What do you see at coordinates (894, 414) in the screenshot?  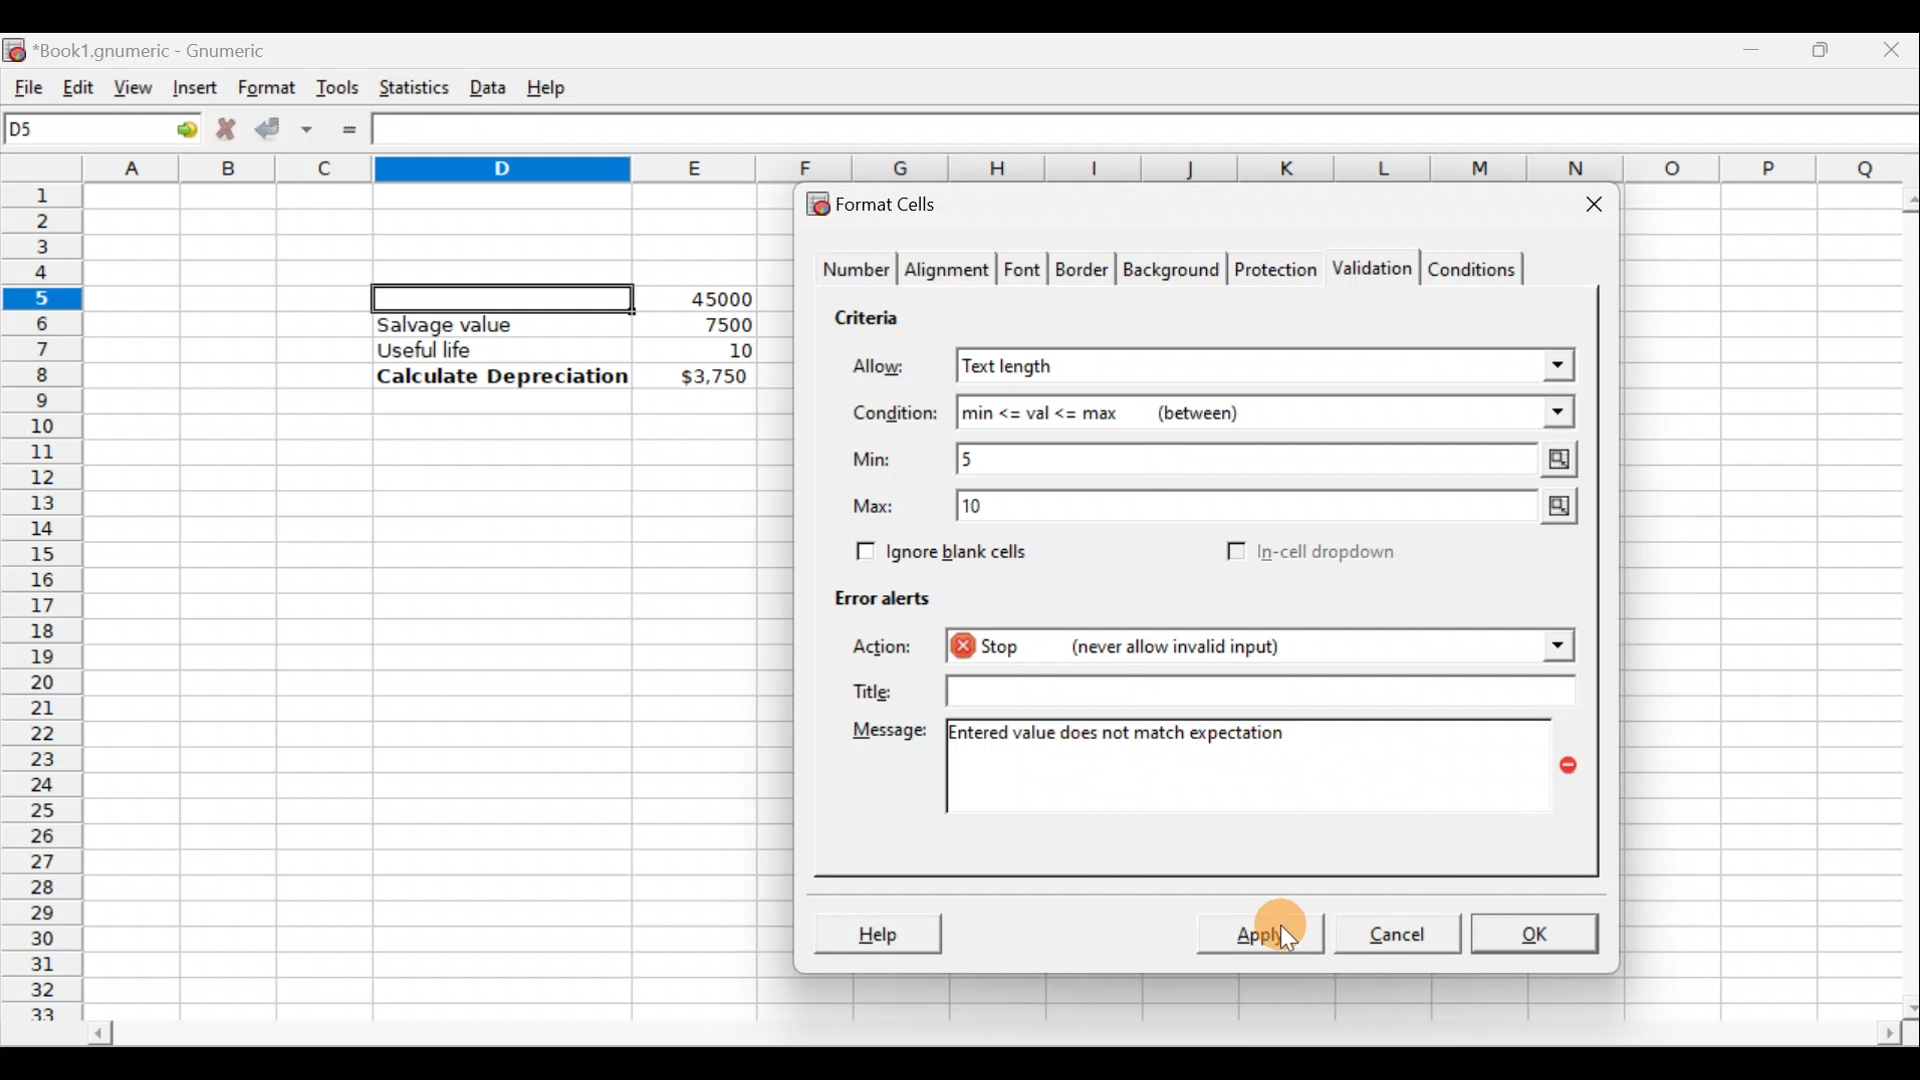 I see `Condition` at bounding box center [894, 414].